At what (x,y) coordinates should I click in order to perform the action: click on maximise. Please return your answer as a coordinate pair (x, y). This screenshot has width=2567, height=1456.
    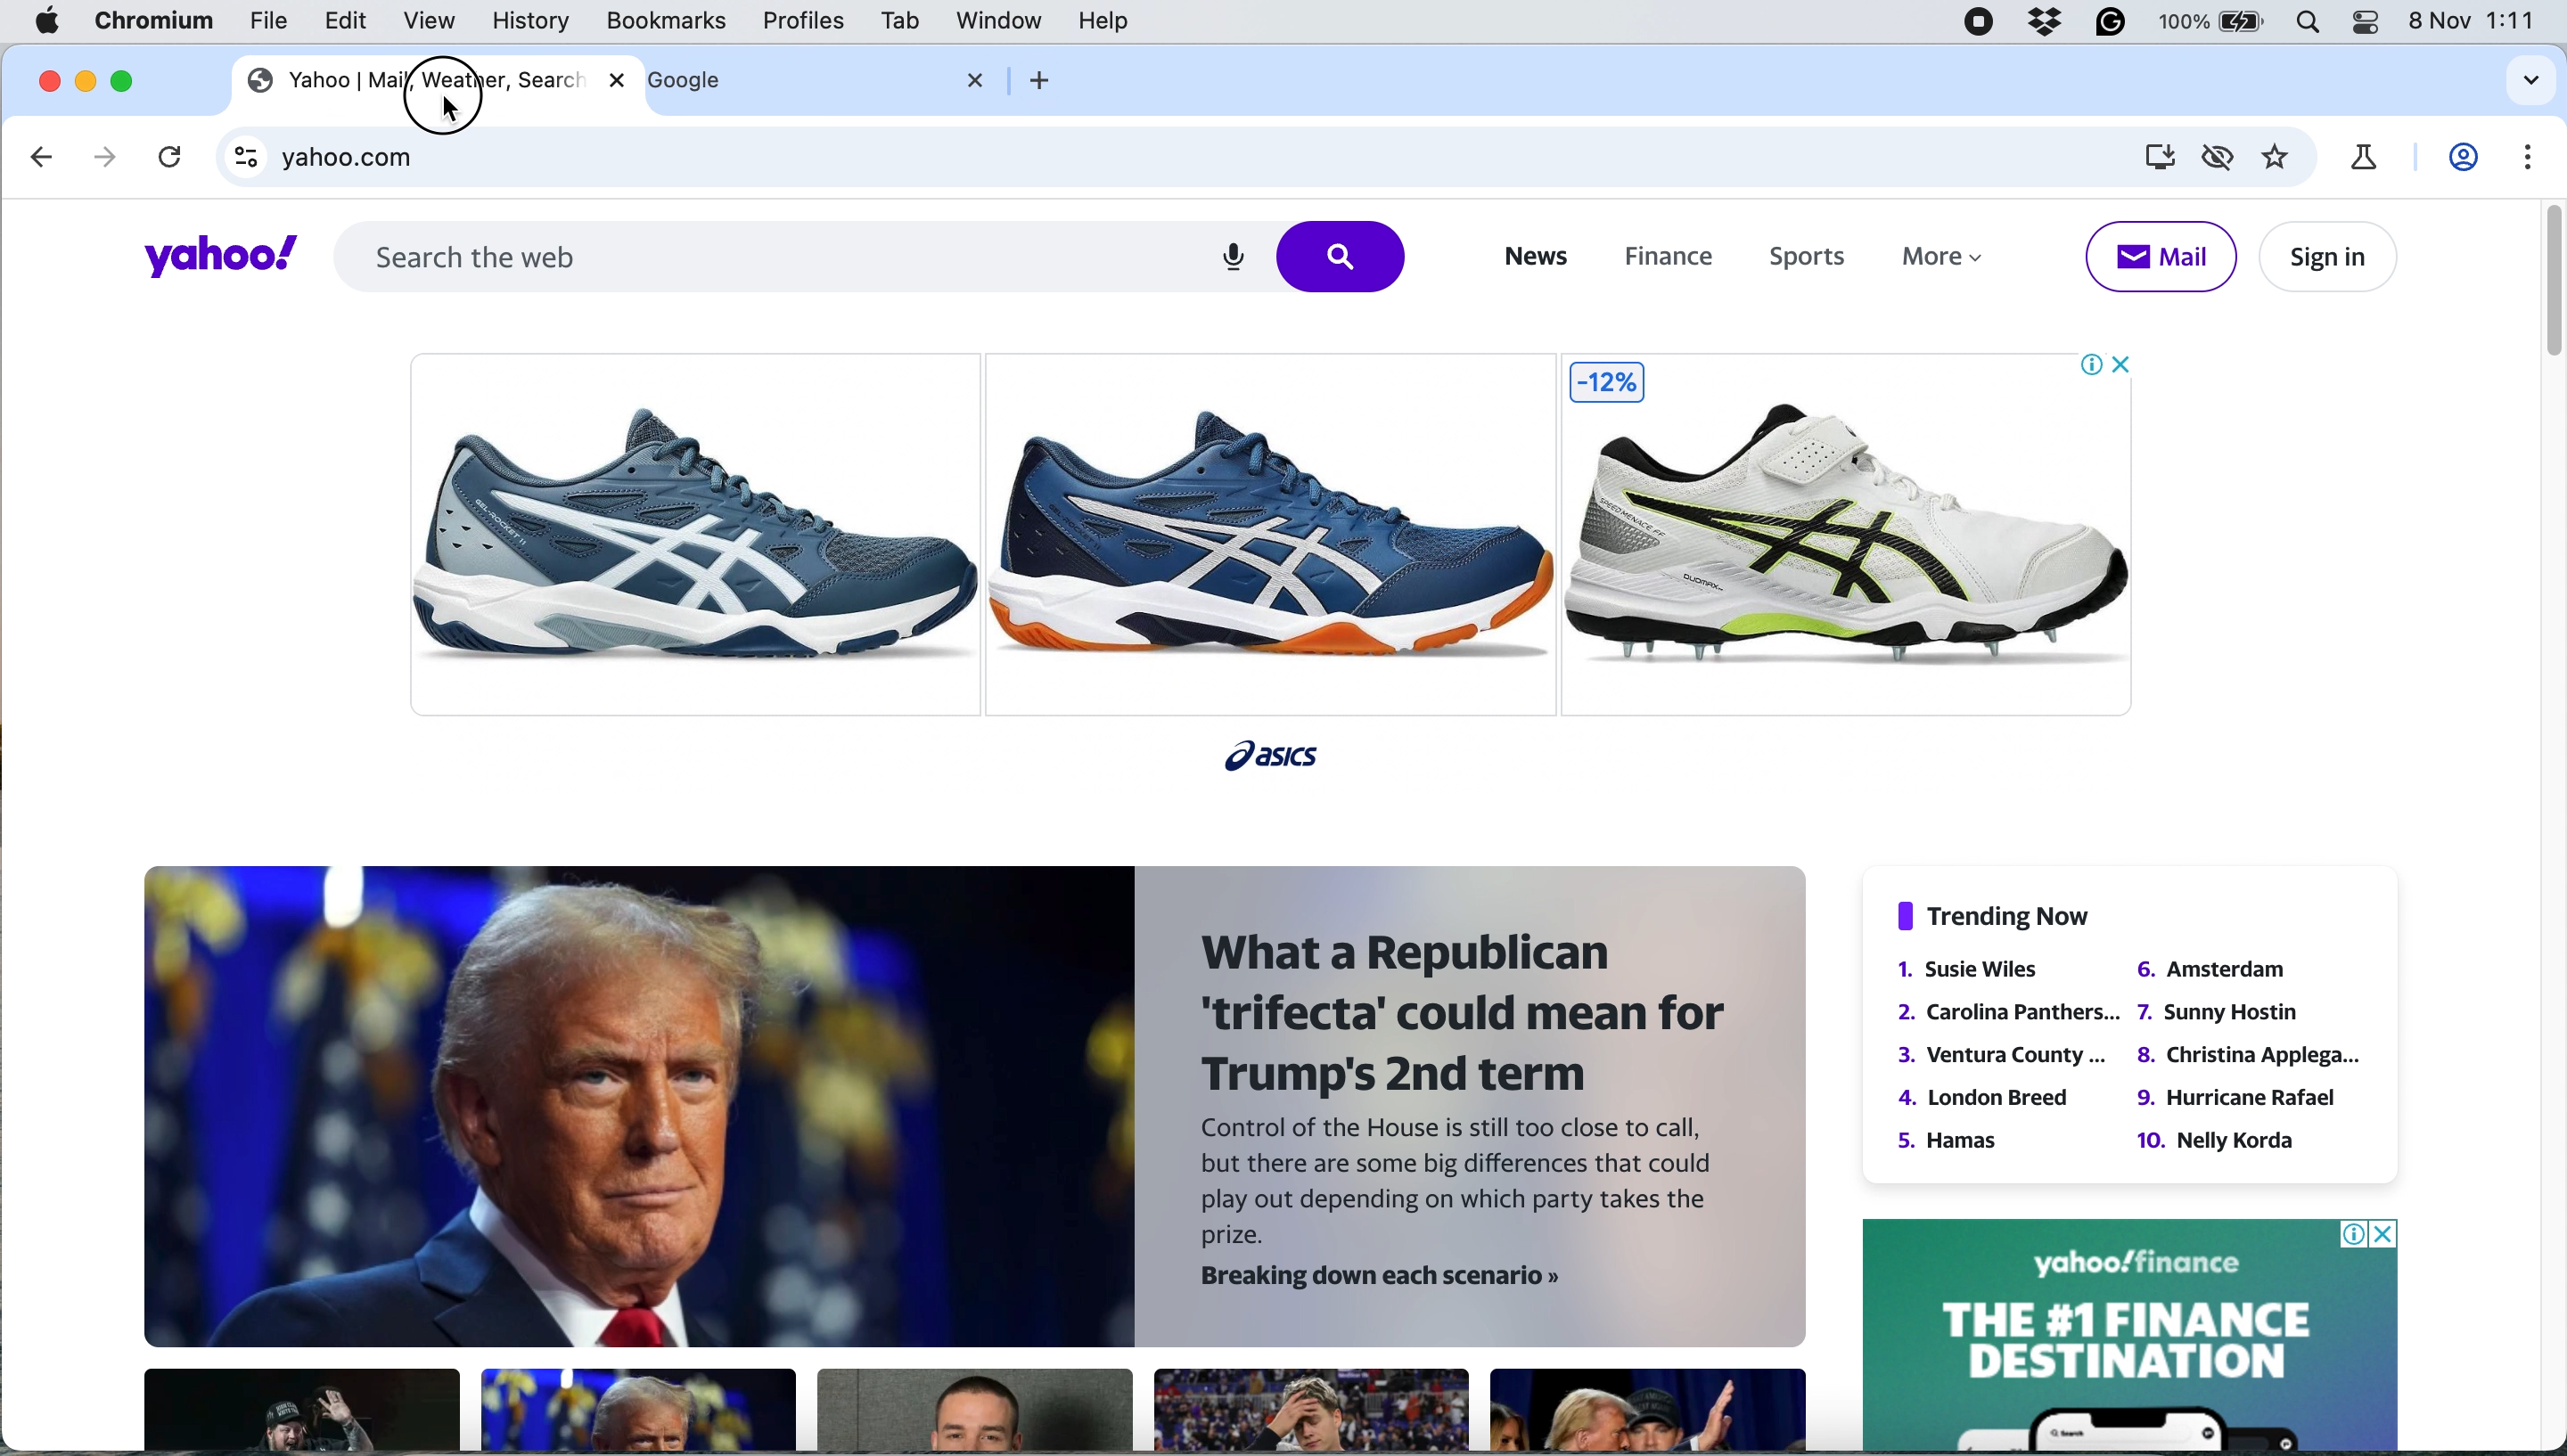
    Looking at the image, I should click on (131, 80).